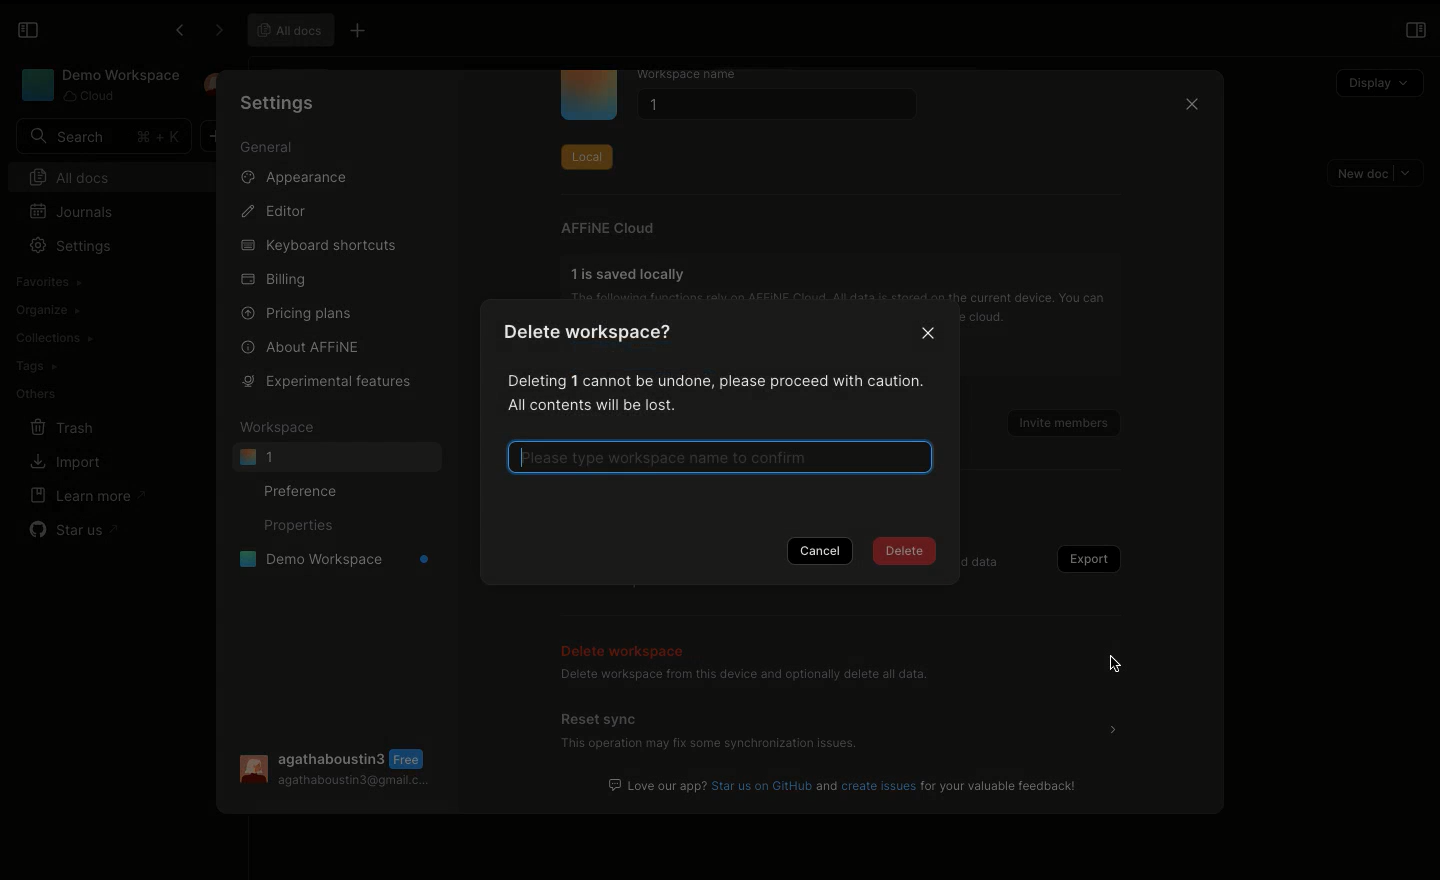 Image resolution: width=1440 pixels, height=880 pixels. I want to click on agathaboustin3, so click(333, 757).